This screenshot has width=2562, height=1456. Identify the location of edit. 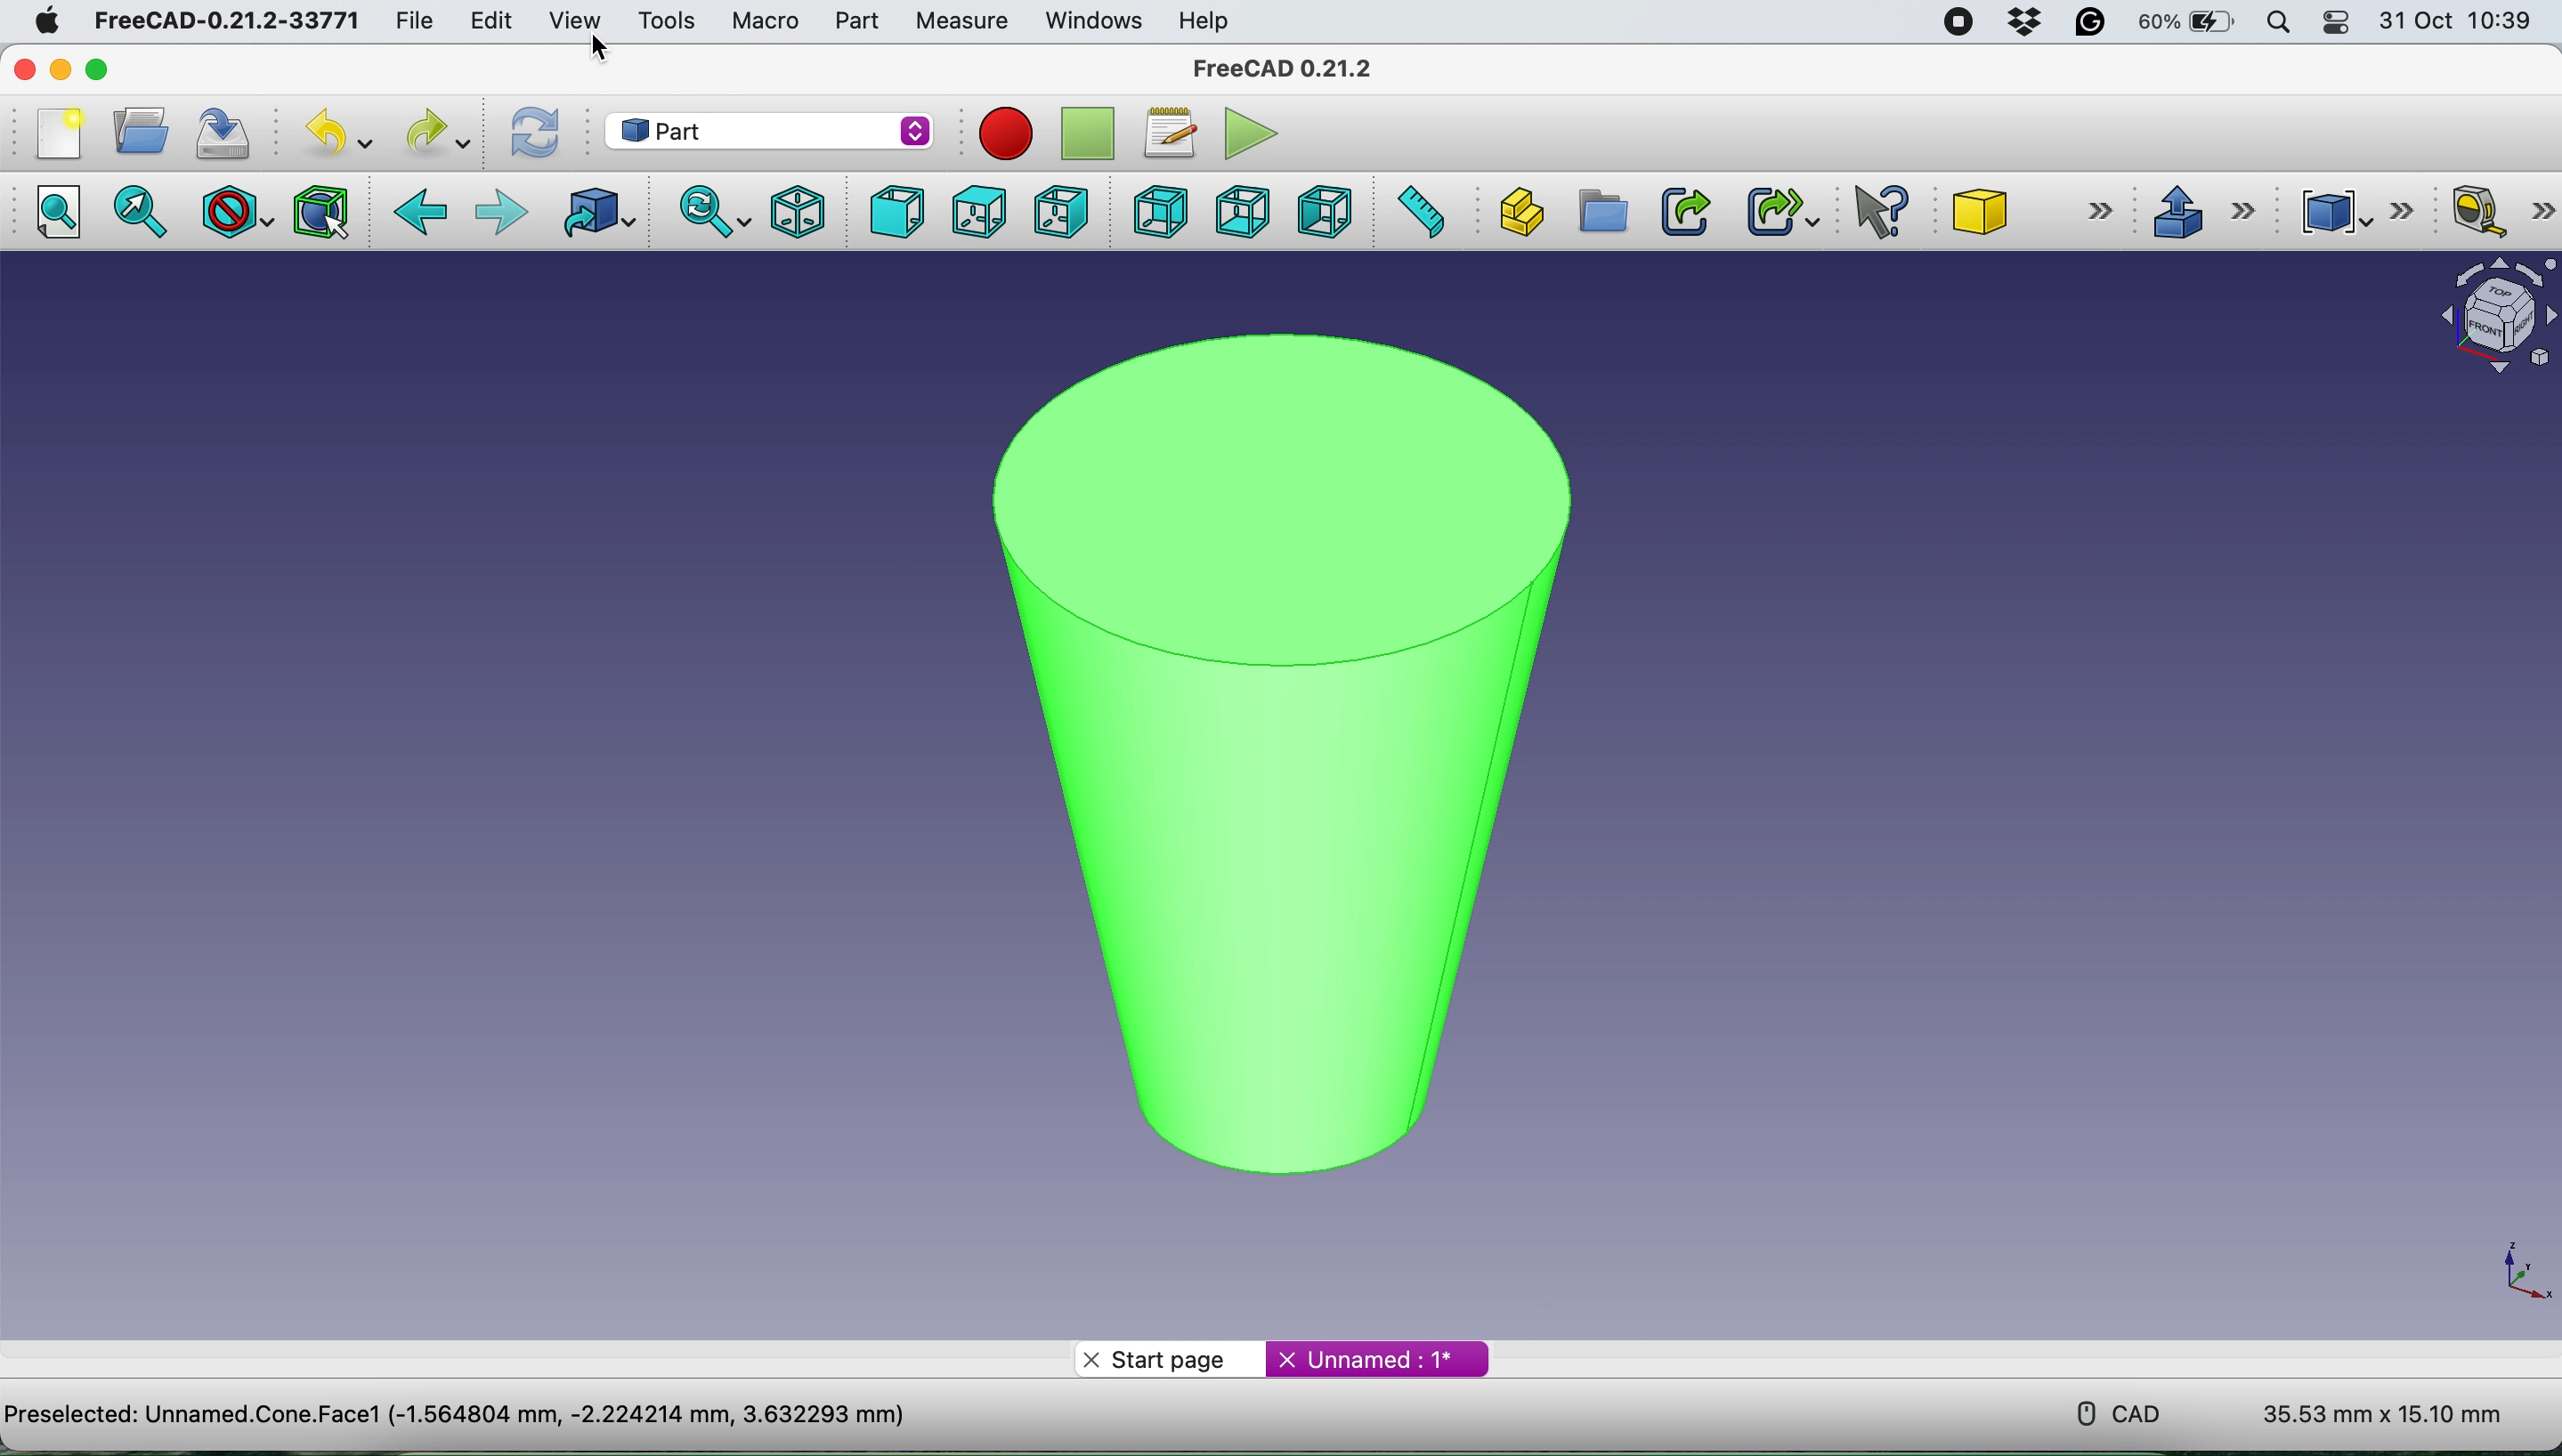
(489, 20).